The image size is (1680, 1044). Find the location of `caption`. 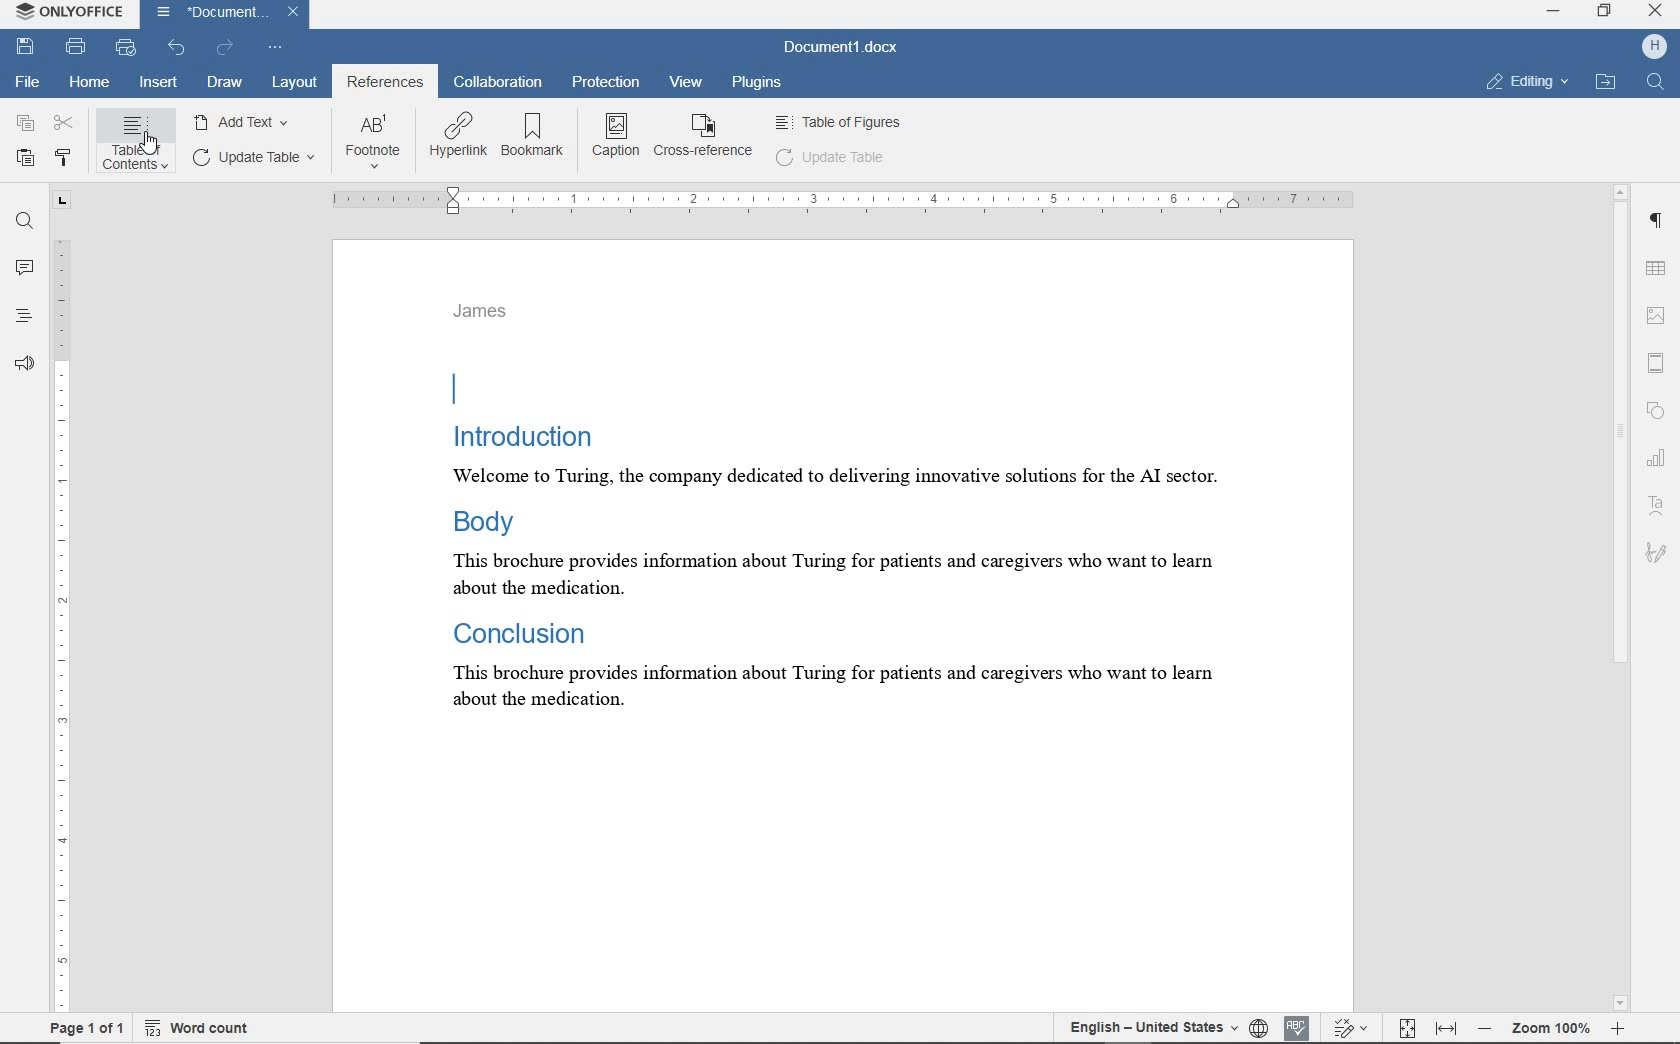

caption is located at coordinates (616, 139).